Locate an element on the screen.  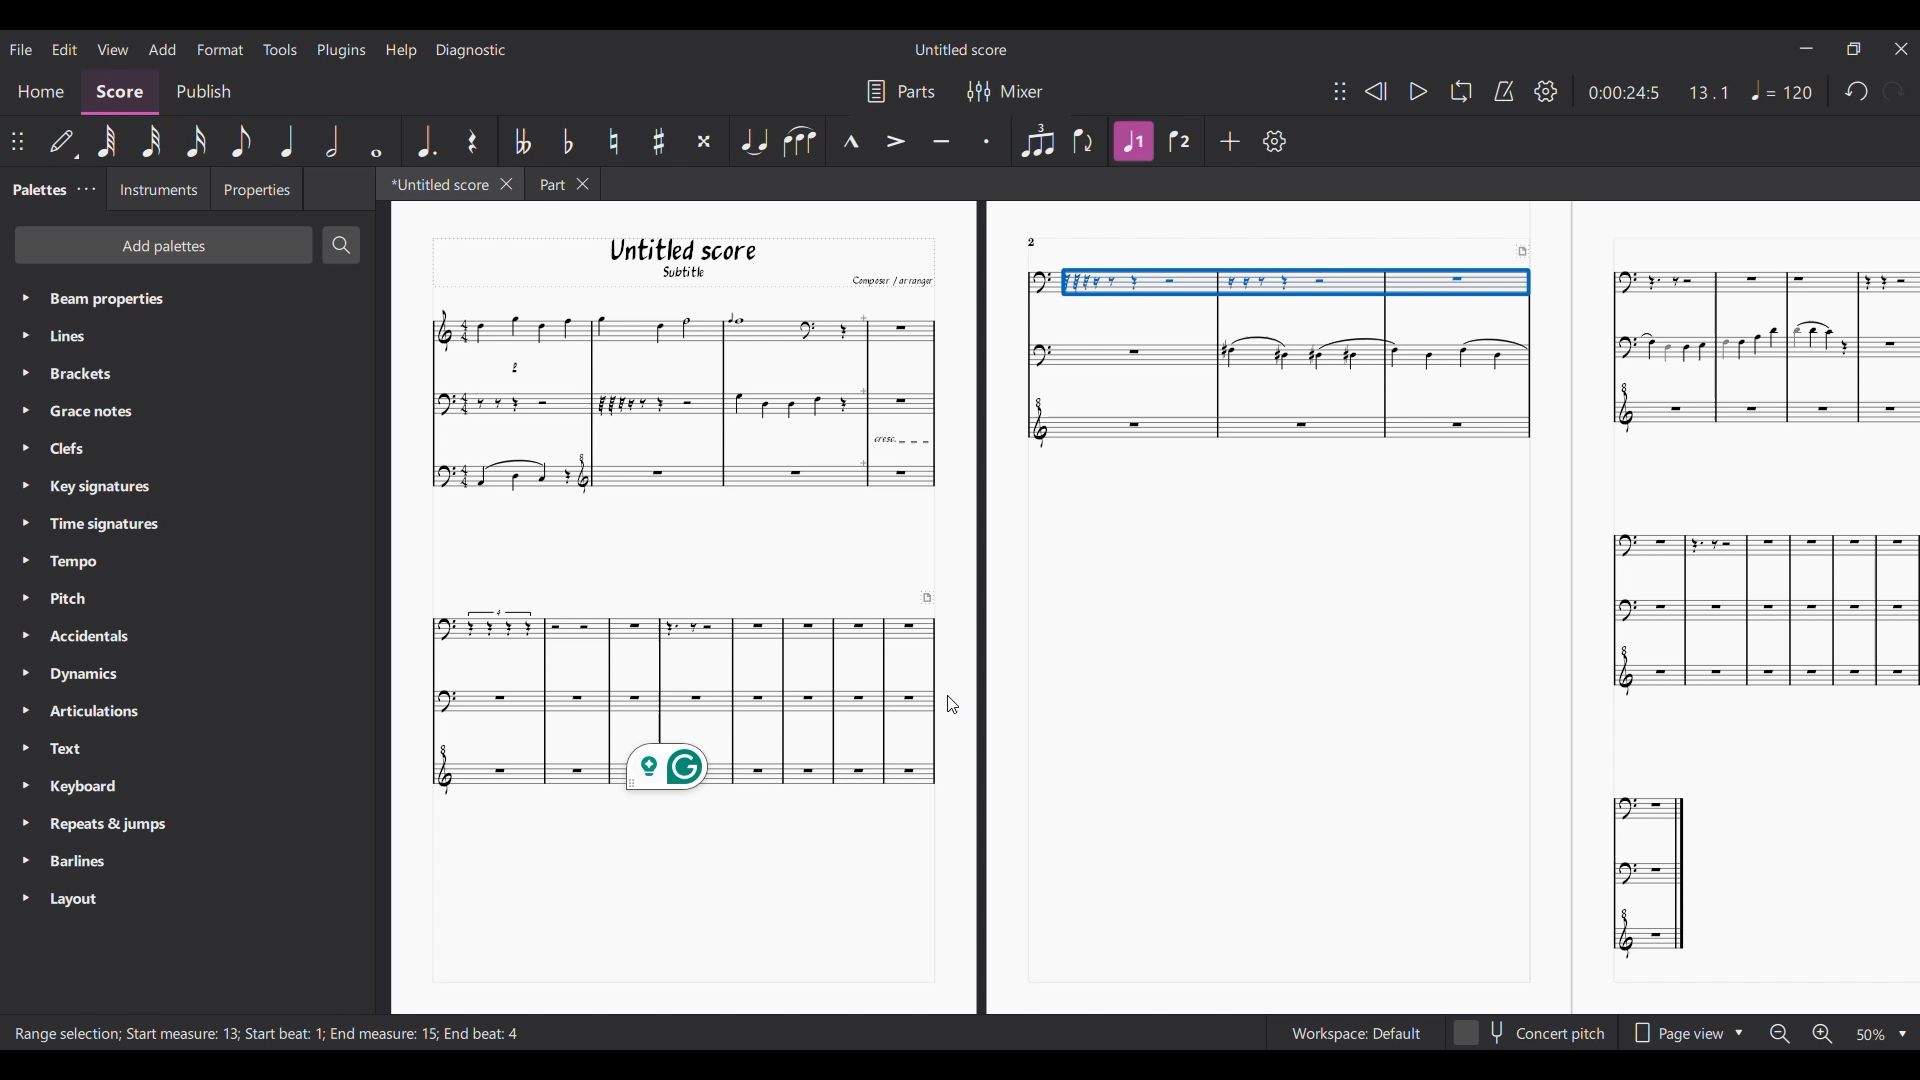
»  Accidentals is located at coordinates (83, 640).